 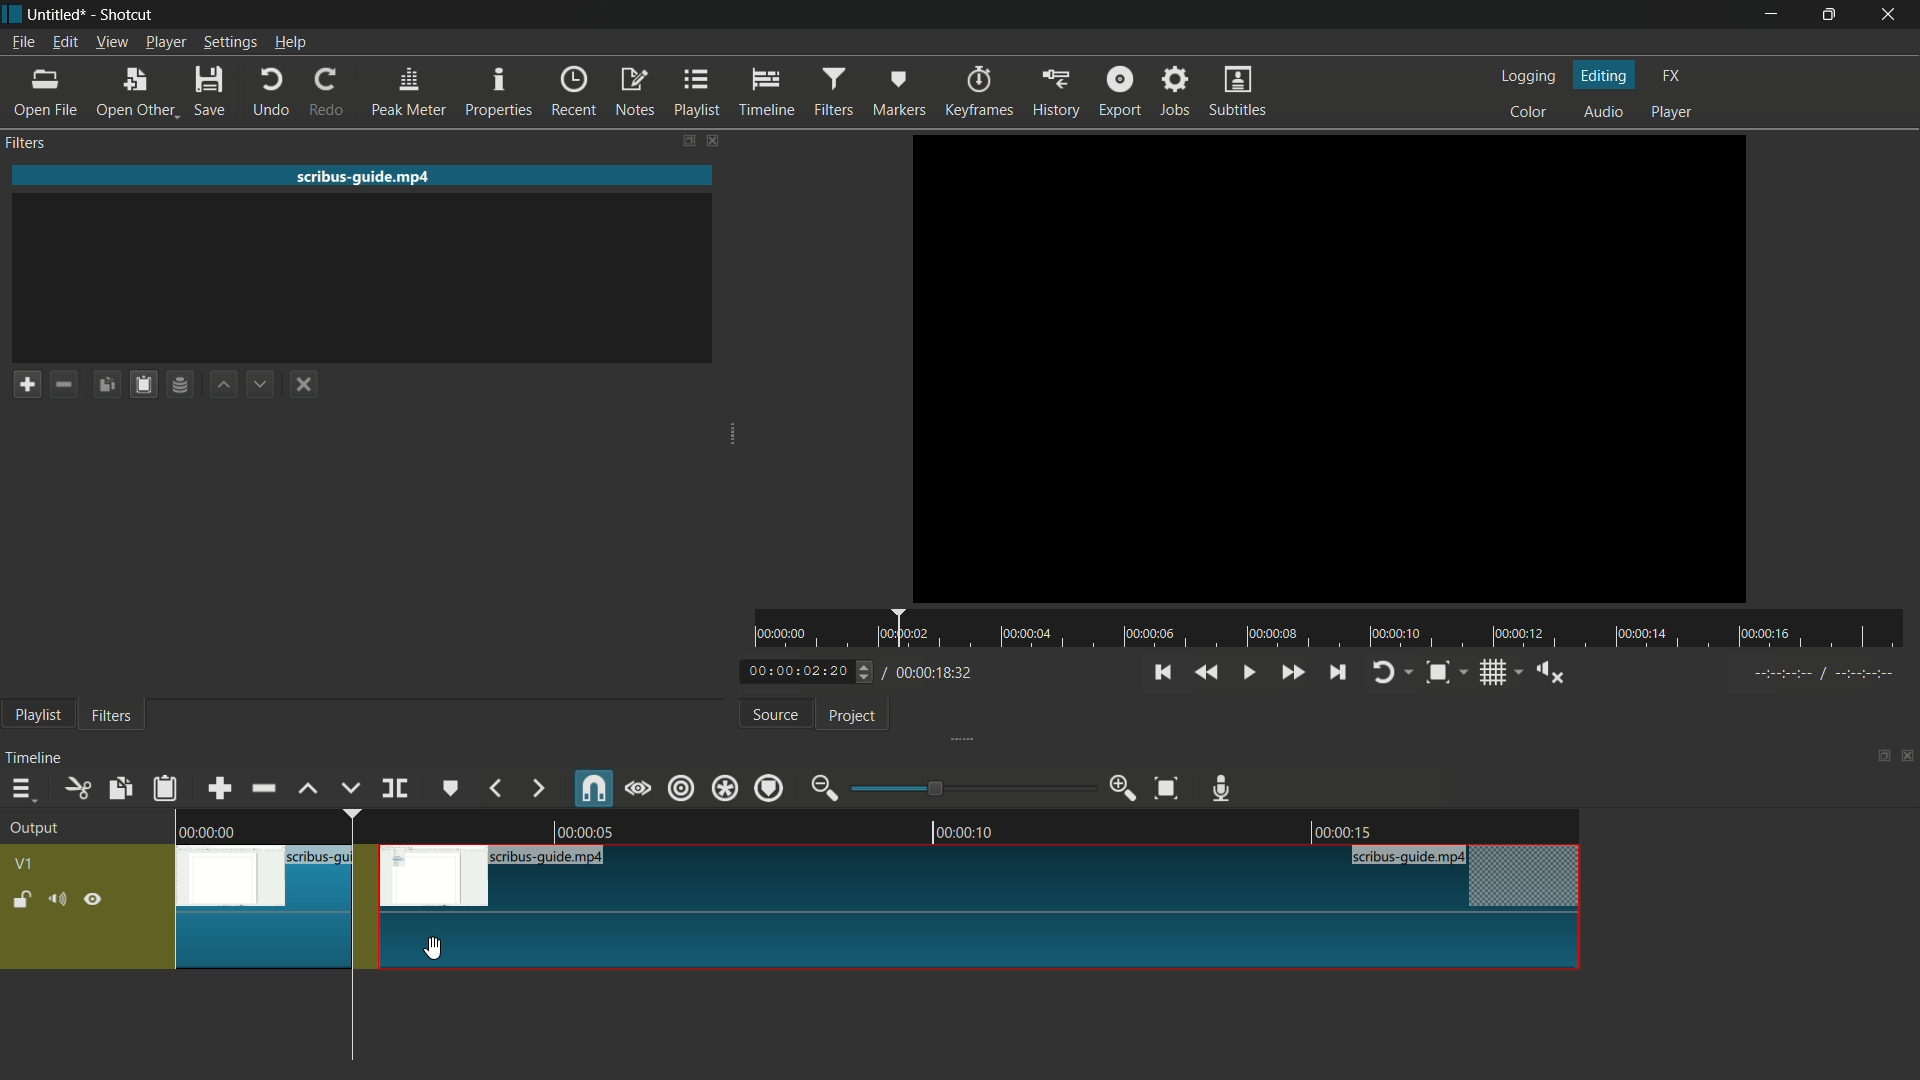 What do you see at coordinates (119, 790) in the screenshot?
I see `copy` at bounding box center [119, 790].